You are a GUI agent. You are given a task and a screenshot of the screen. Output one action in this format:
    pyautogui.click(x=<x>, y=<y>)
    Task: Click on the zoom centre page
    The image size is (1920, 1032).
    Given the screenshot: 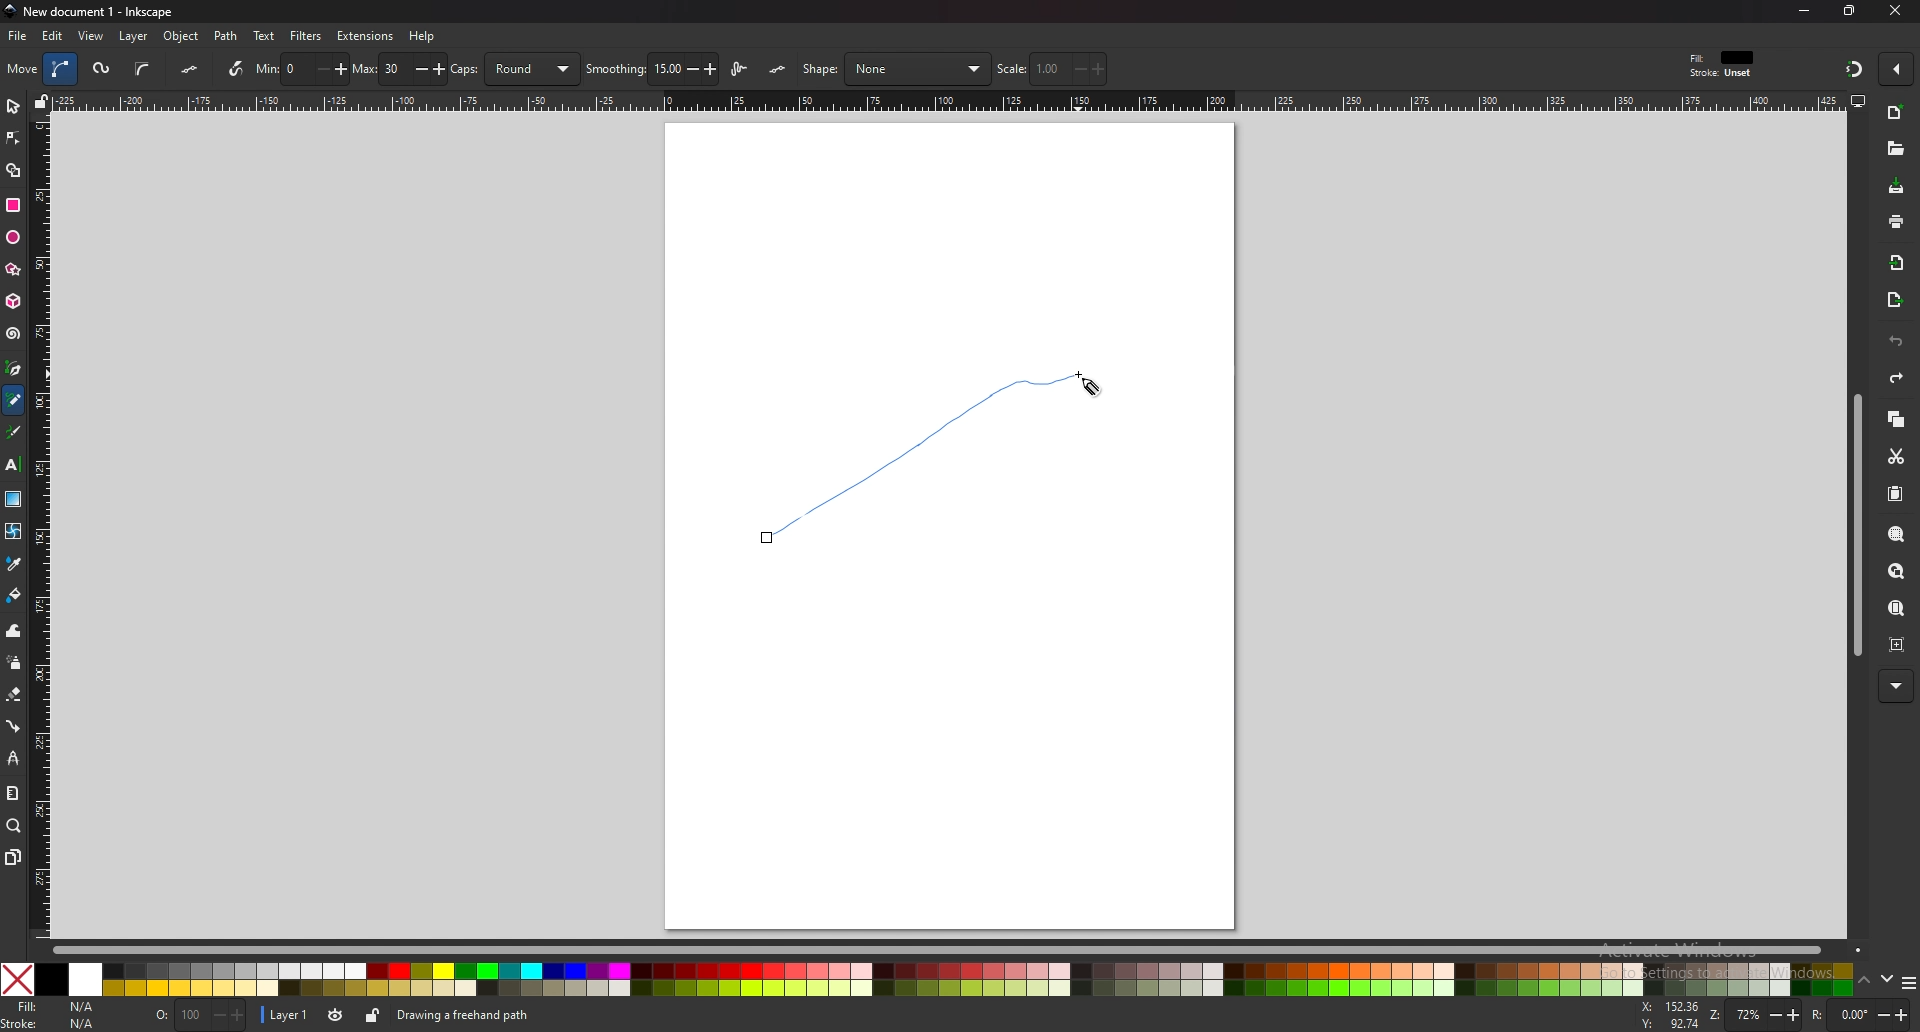 What is the action you would take?
    pyautogui.click(x=1895, y=645)
    